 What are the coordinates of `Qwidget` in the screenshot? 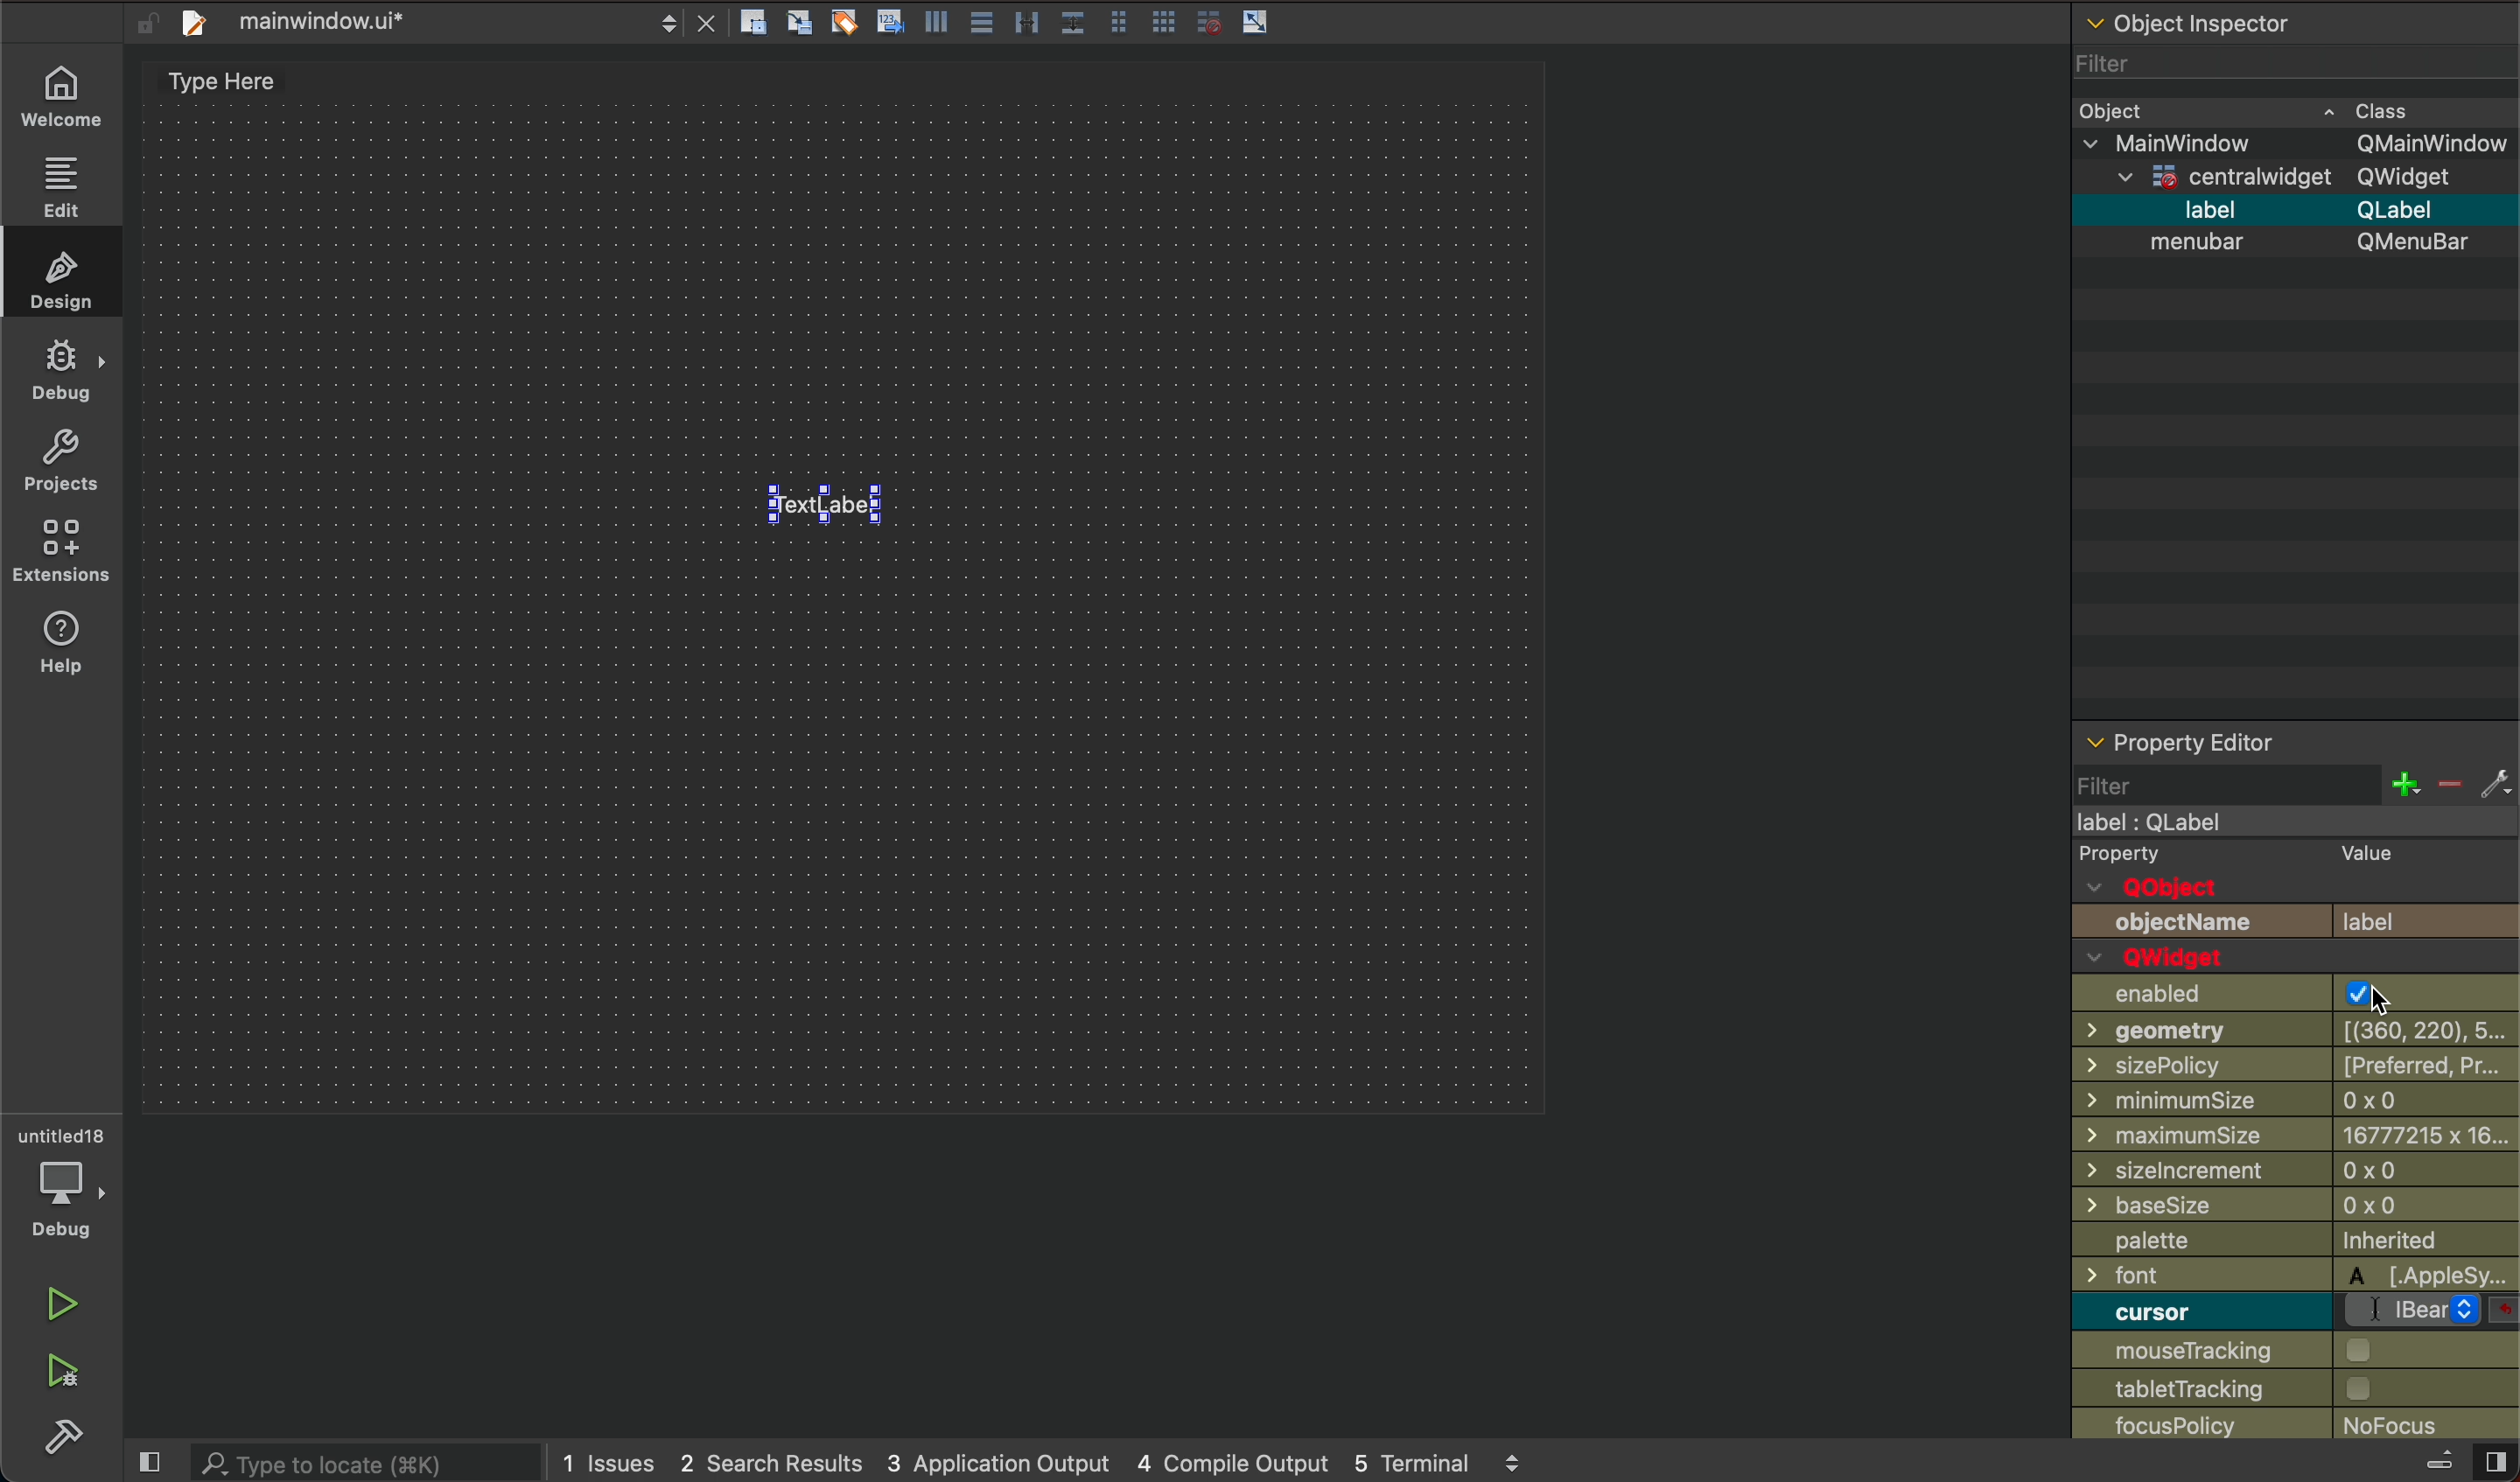 It's located at (2414, 176).